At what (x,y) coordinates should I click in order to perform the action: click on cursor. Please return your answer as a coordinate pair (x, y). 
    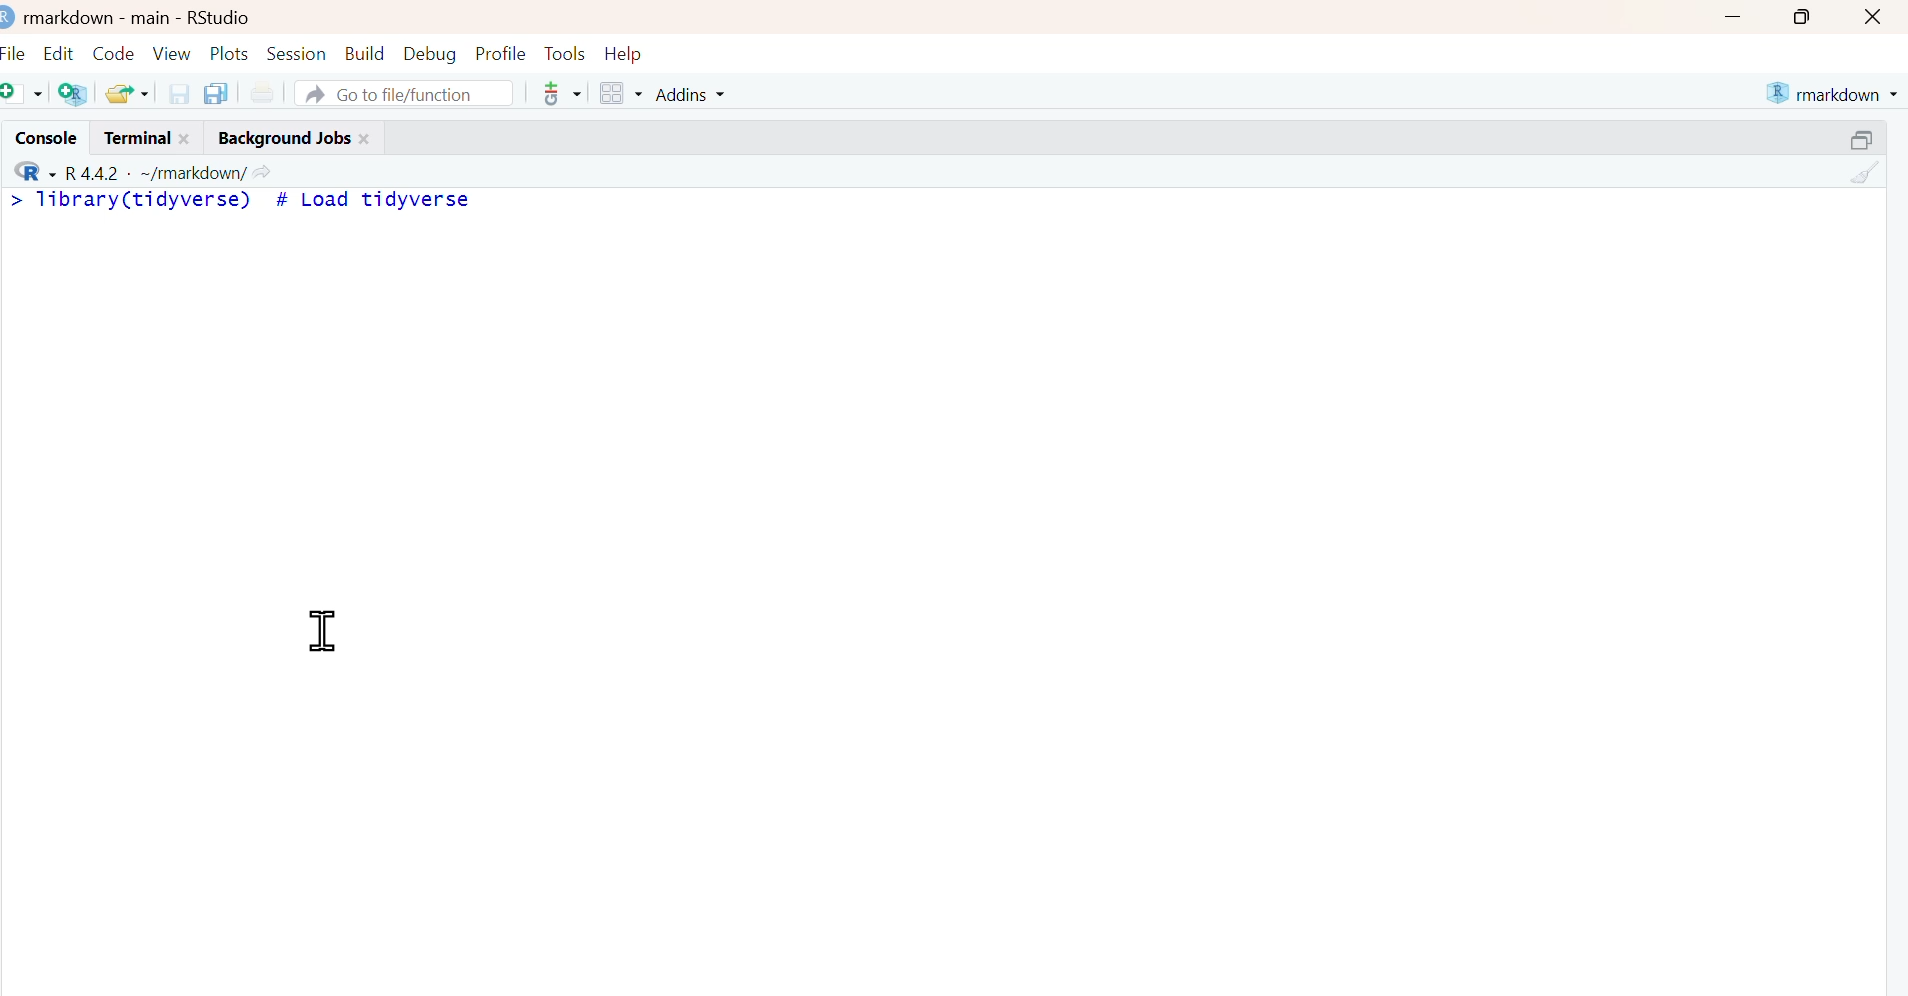
    Looking at the image, I should click on (324, 631).